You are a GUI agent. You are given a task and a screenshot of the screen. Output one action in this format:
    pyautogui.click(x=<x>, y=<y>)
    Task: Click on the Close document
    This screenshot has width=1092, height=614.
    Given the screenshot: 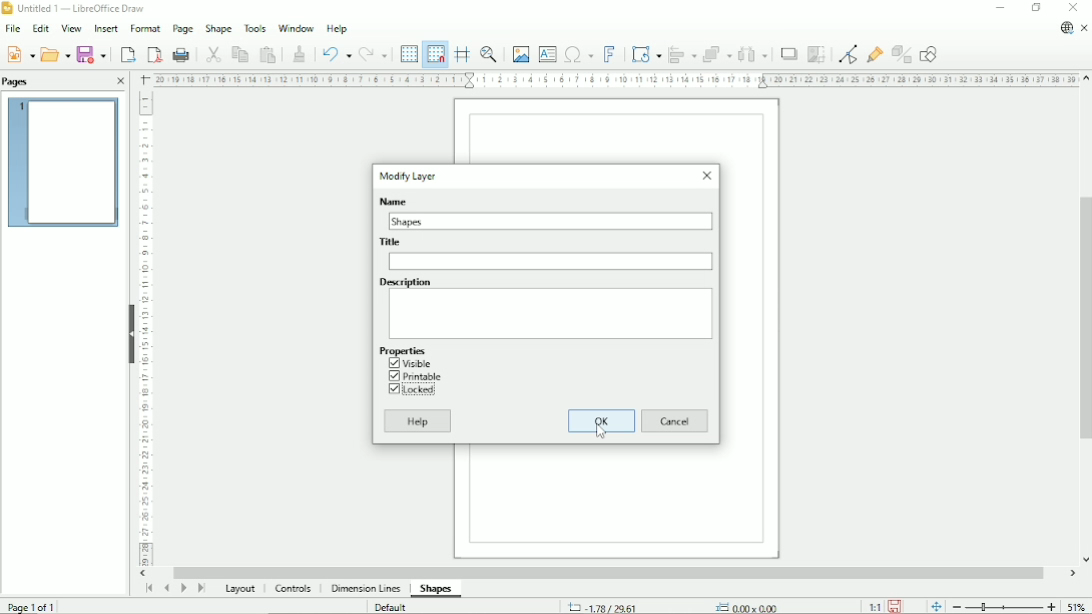 What is the action you would take?
    pyautogui.click(x=1086, y=29)
    